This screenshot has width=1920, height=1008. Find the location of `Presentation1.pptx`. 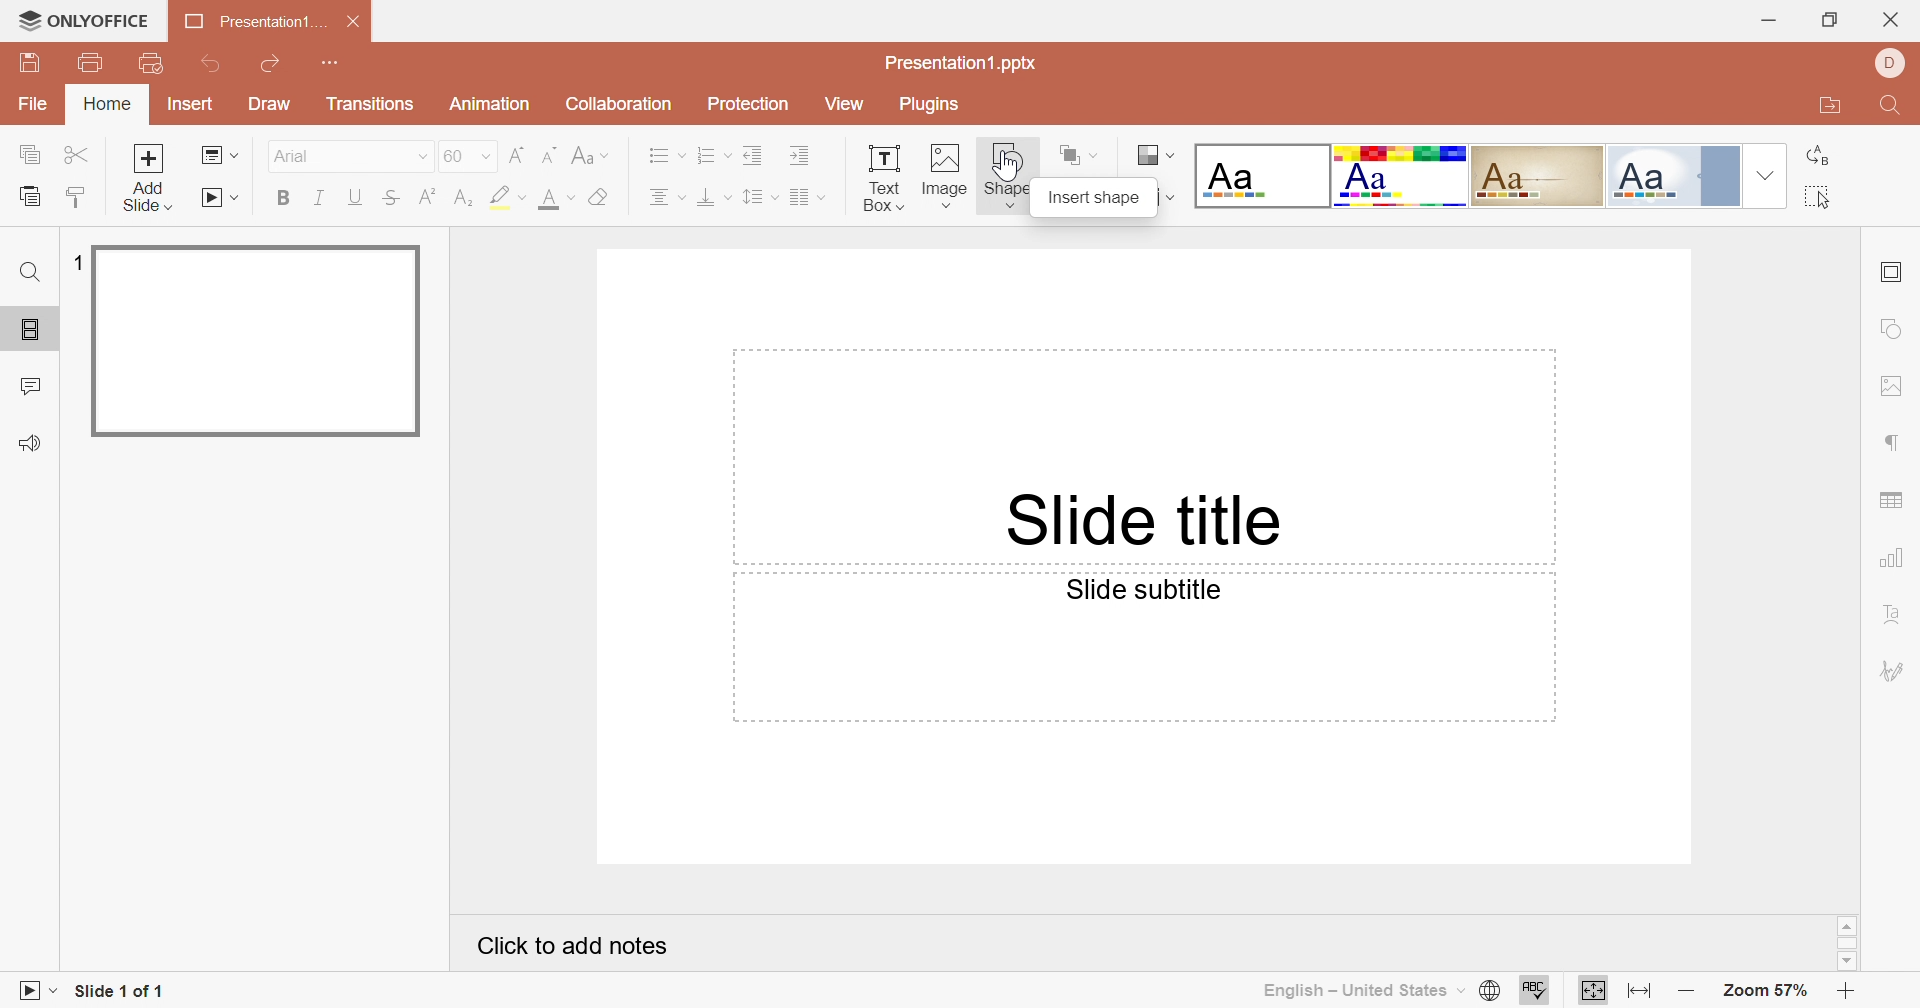

Presentation1.pptx is located at coordinates (959, 63).